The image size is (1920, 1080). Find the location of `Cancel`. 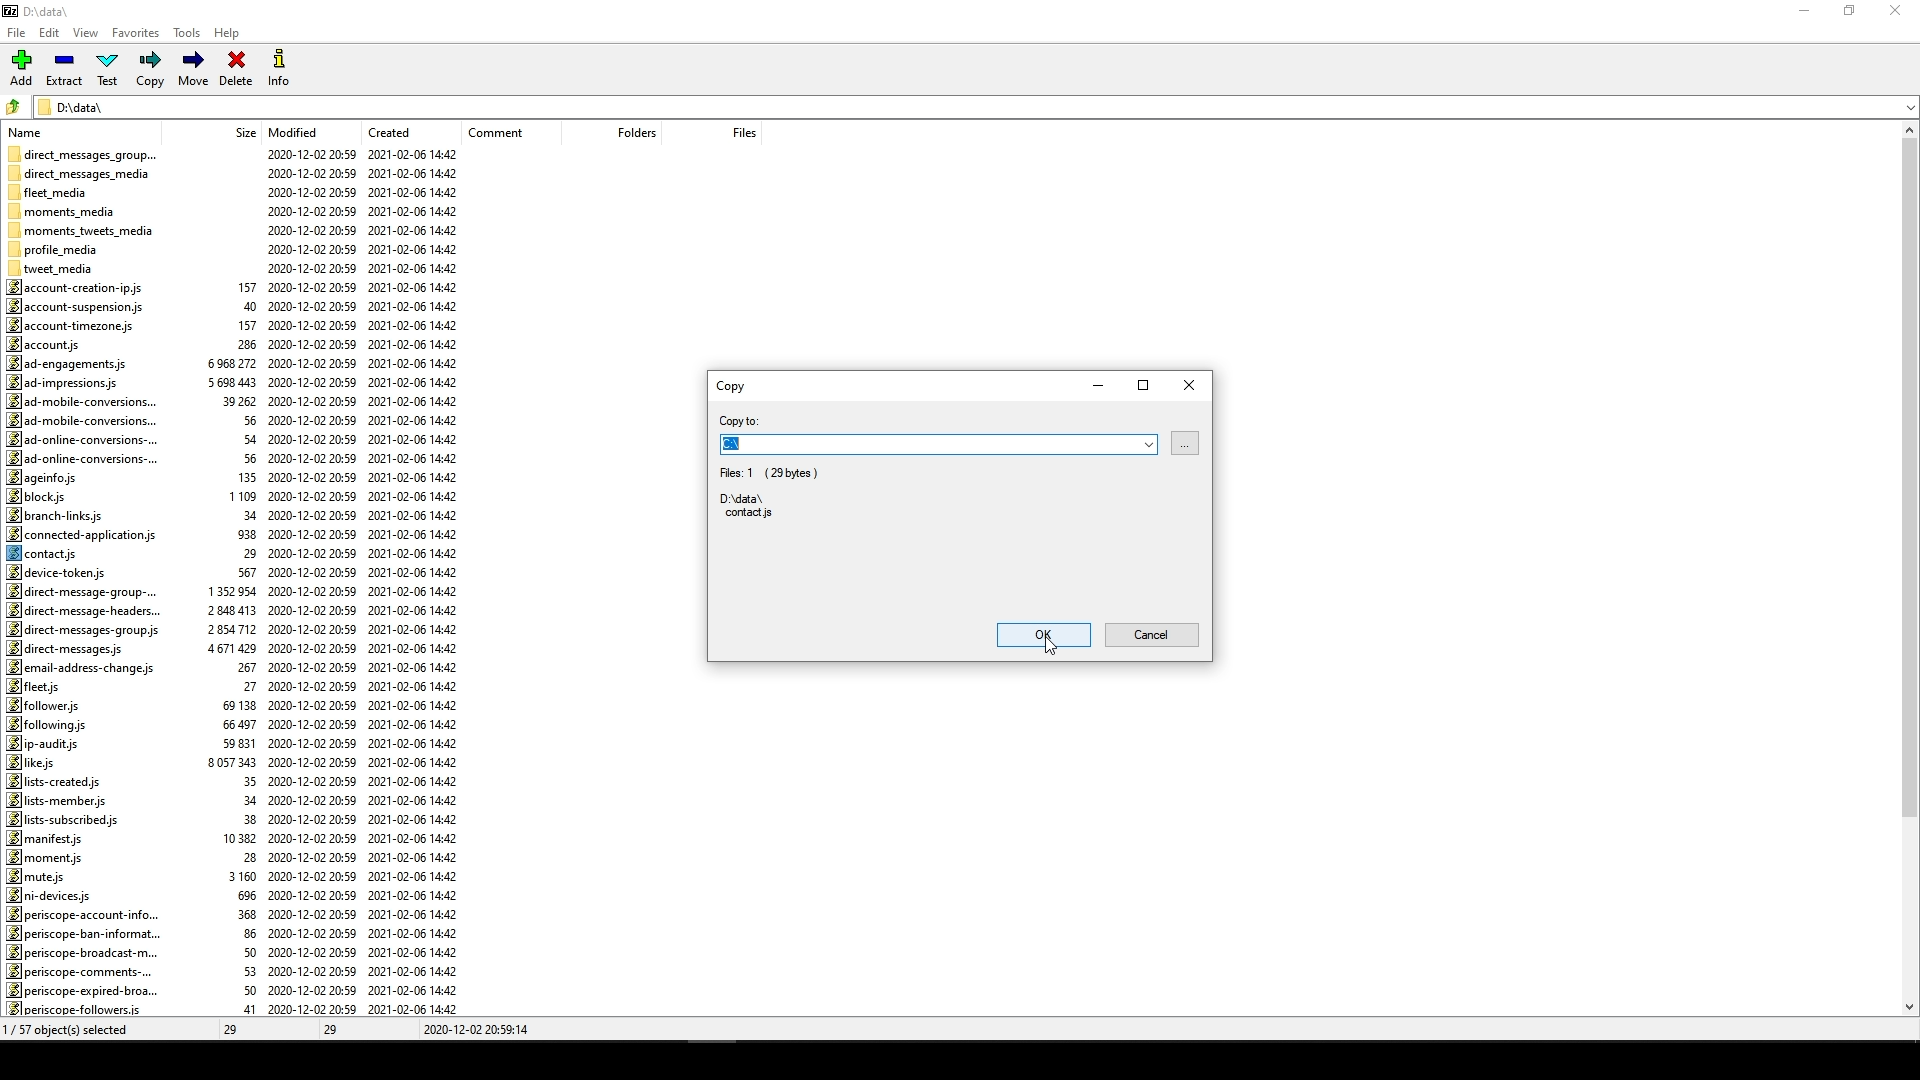

Cancel is located at coordinates (1152, 635).